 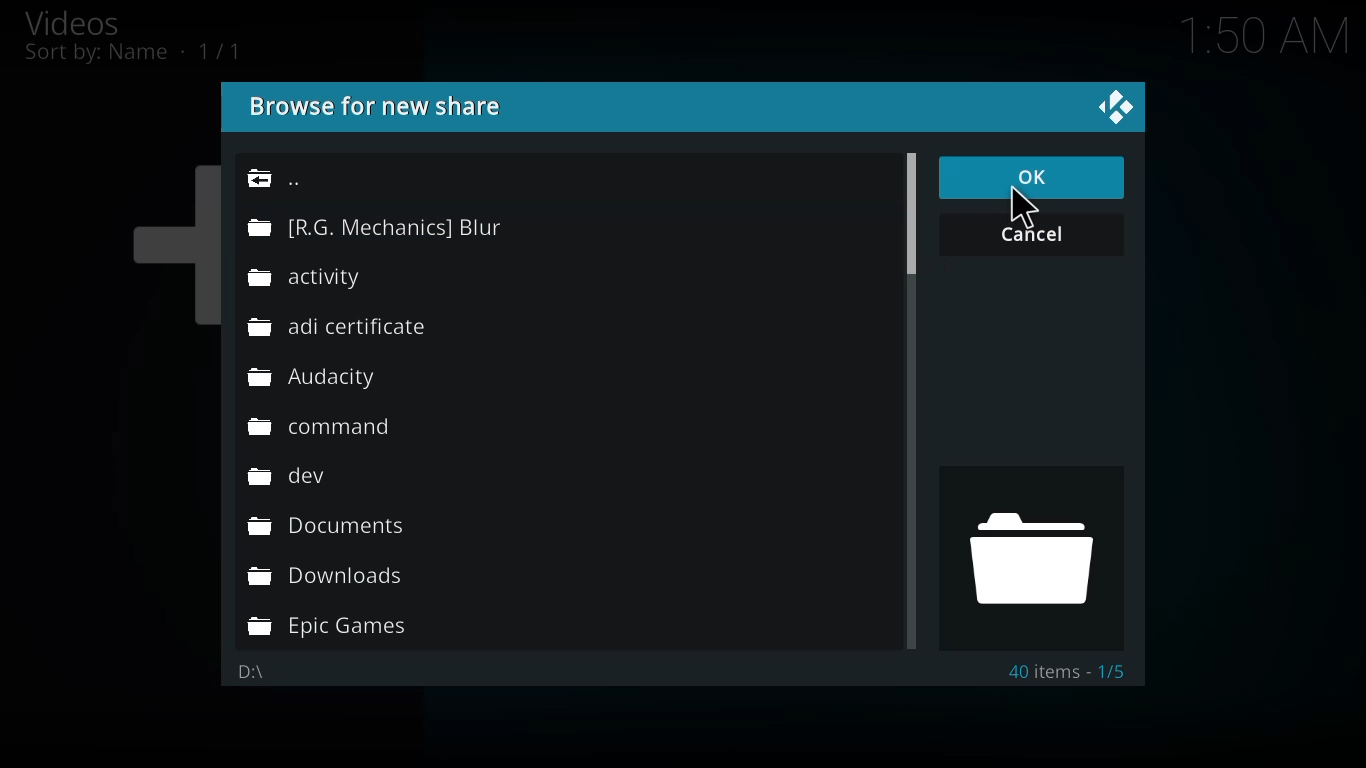 I want to click on d, so click(x=265, y=670).